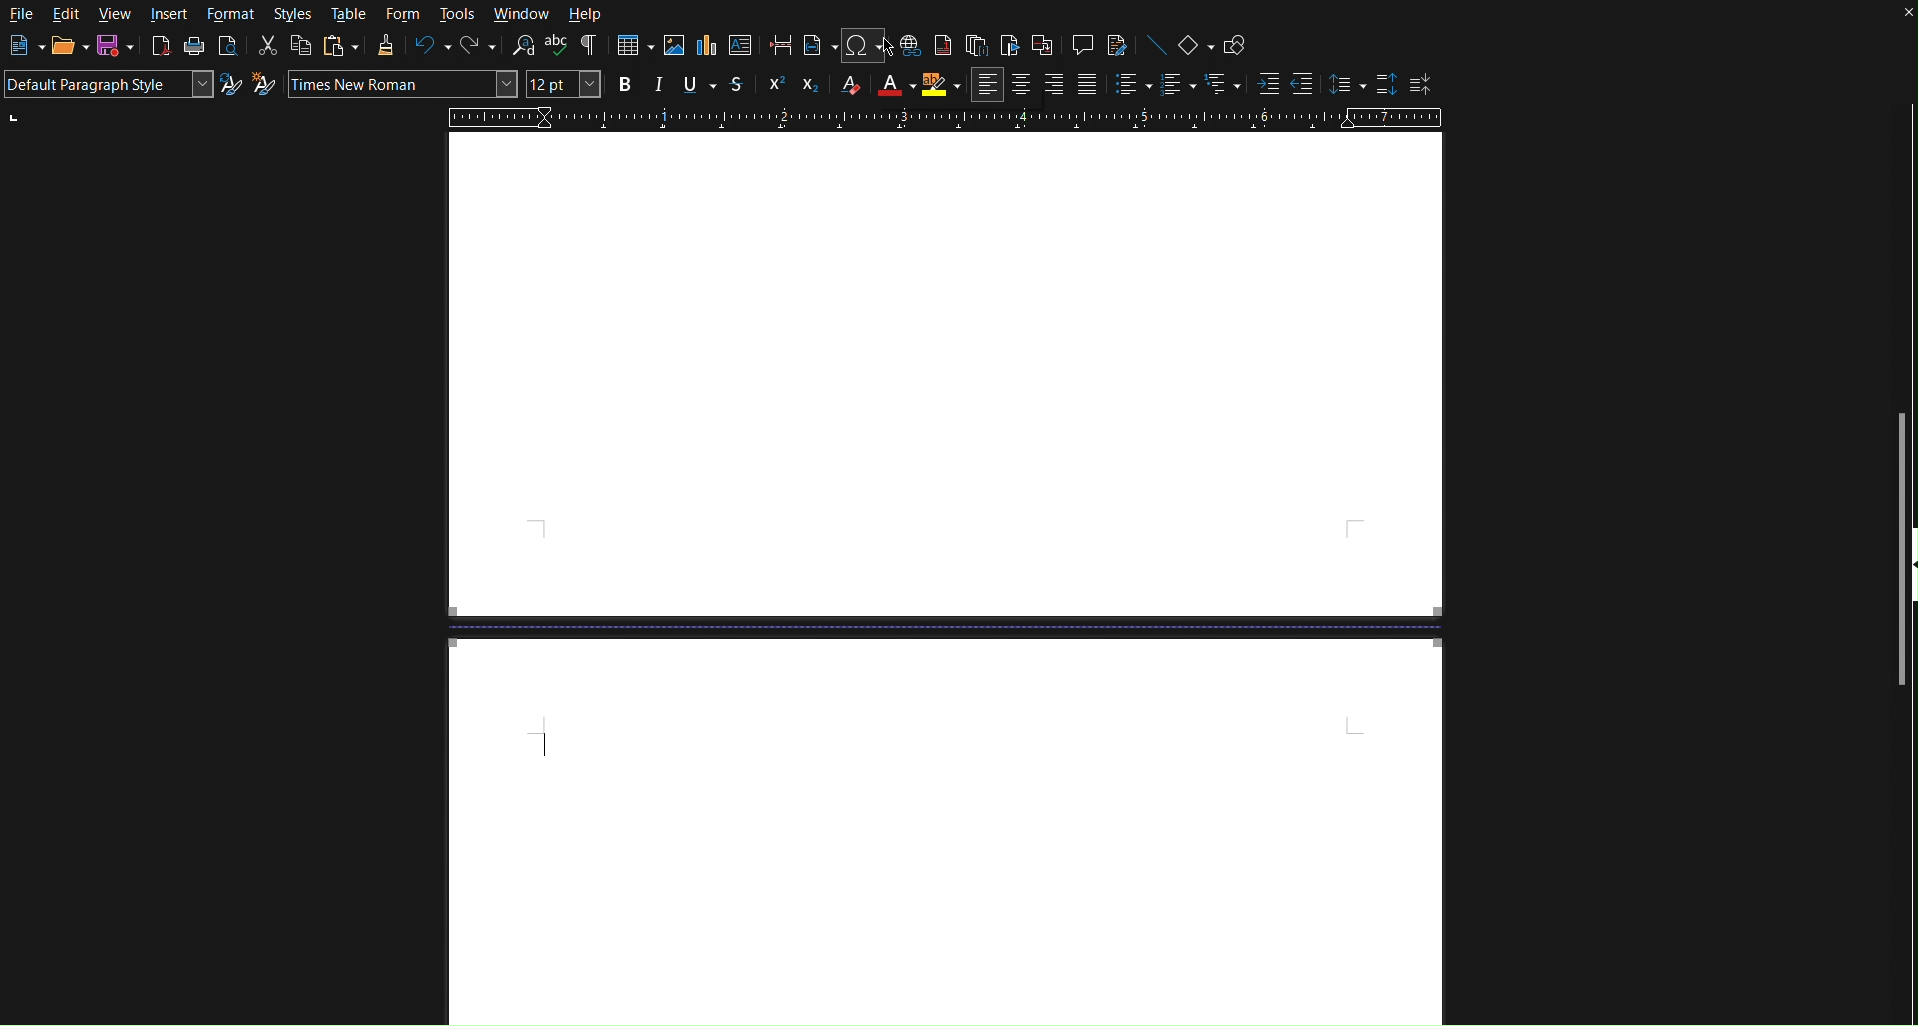 This screenshot has width=1918, height=1026. Describe the element at coordinates (942, 119) in the screenshot. I see `Ruler` at that location.